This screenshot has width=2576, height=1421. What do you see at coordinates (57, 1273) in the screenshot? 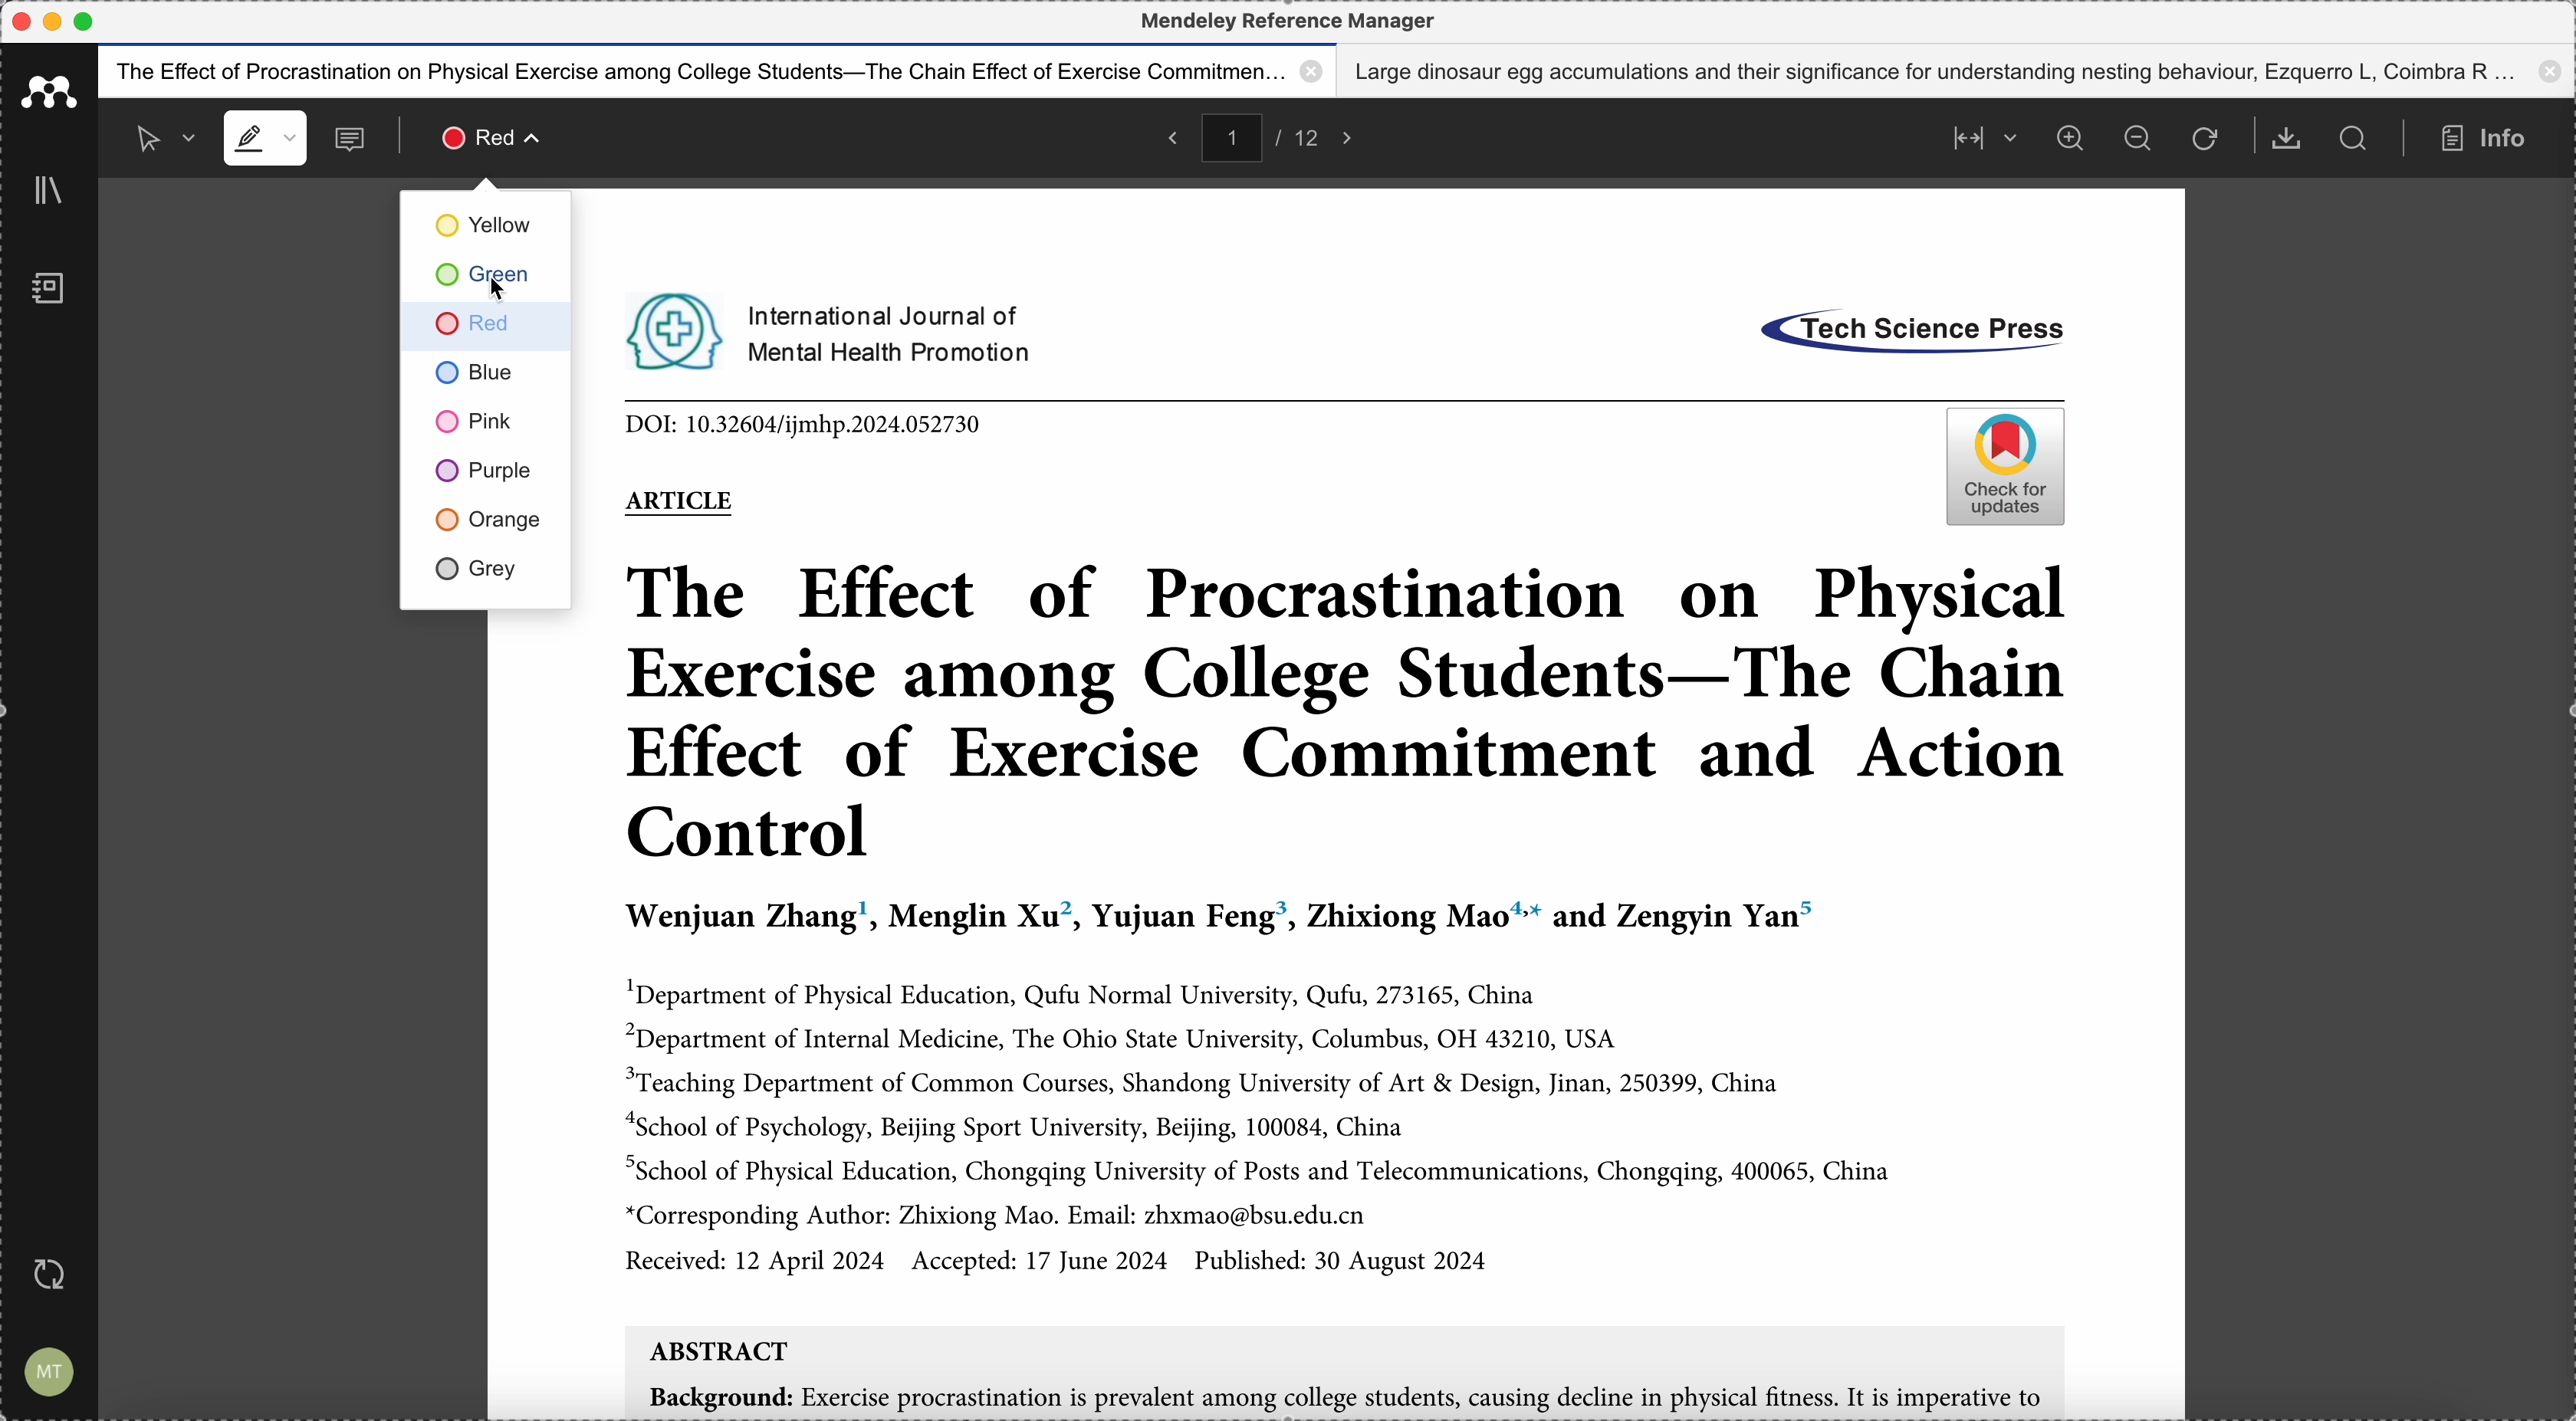
I see `last sync` at bounding box center [57, 1273].